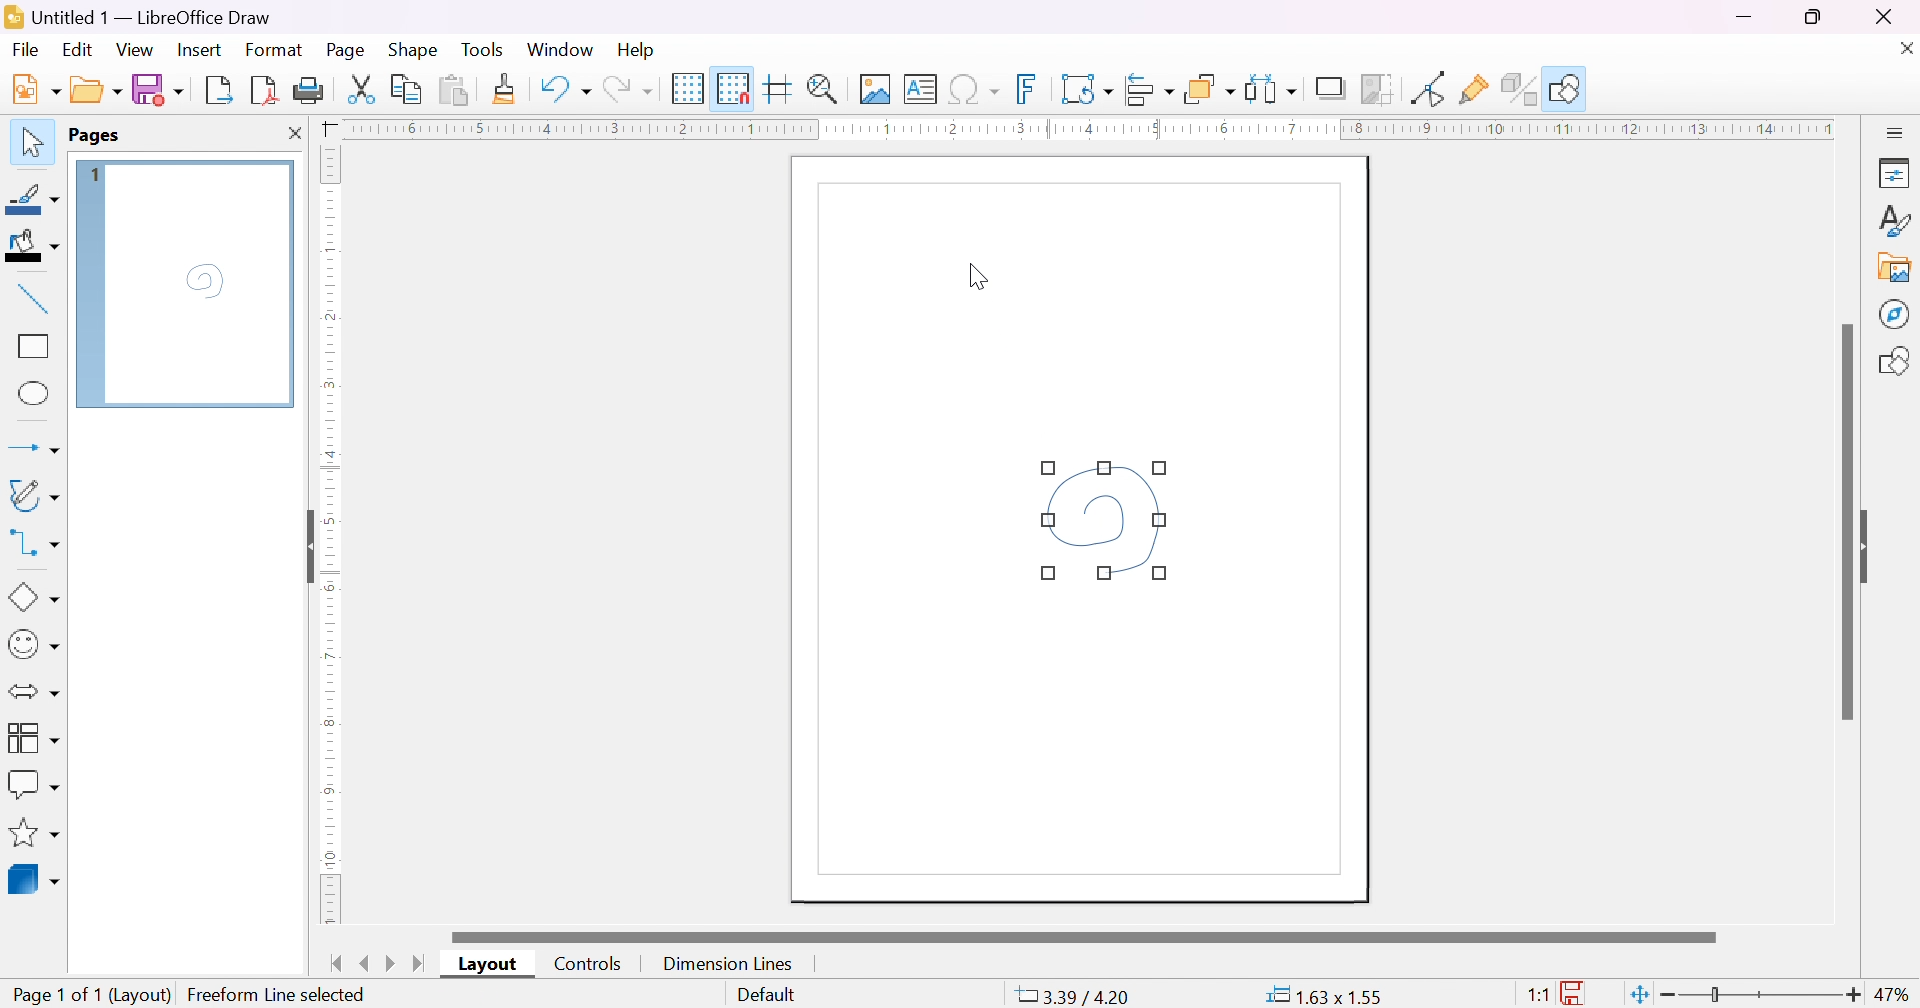 Image resolution: width=1920 pixels, height=1008 pixels. I want to click on cut, so click(364, 89).